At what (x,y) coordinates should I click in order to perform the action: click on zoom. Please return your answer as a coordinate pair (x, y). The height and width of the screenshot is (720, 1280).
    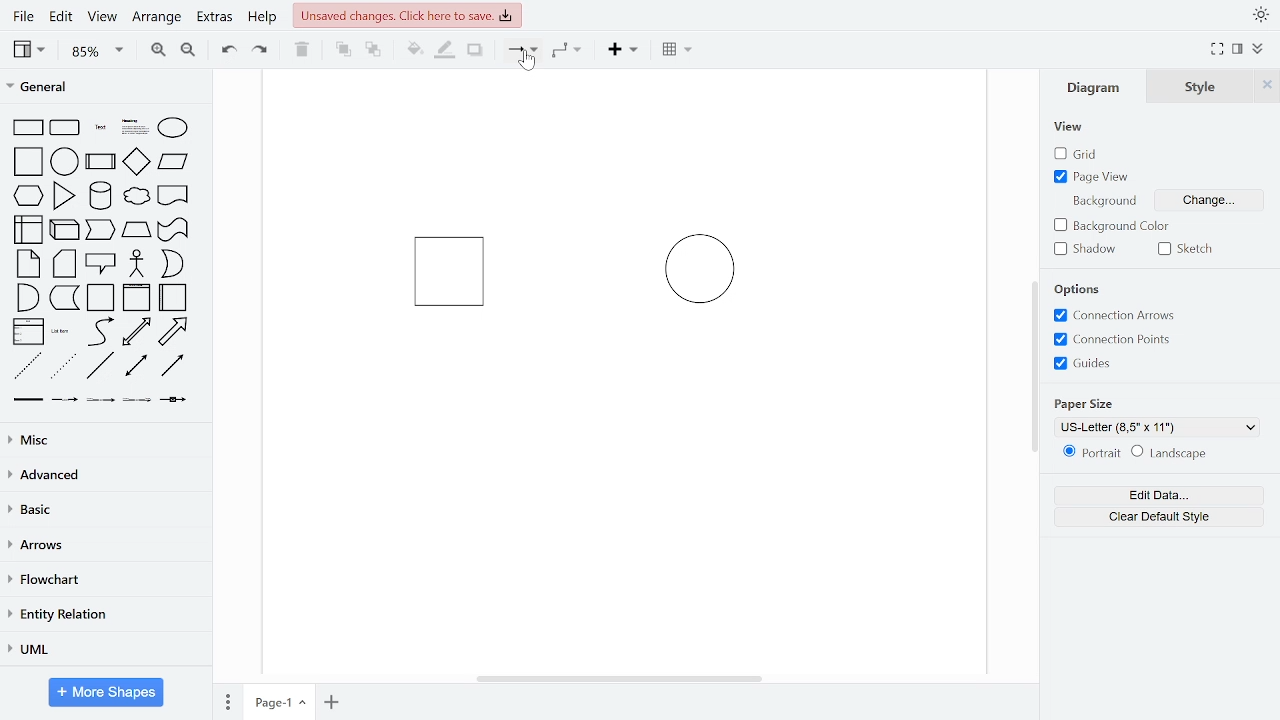
    Looking at the image, I should click on (98, 50).